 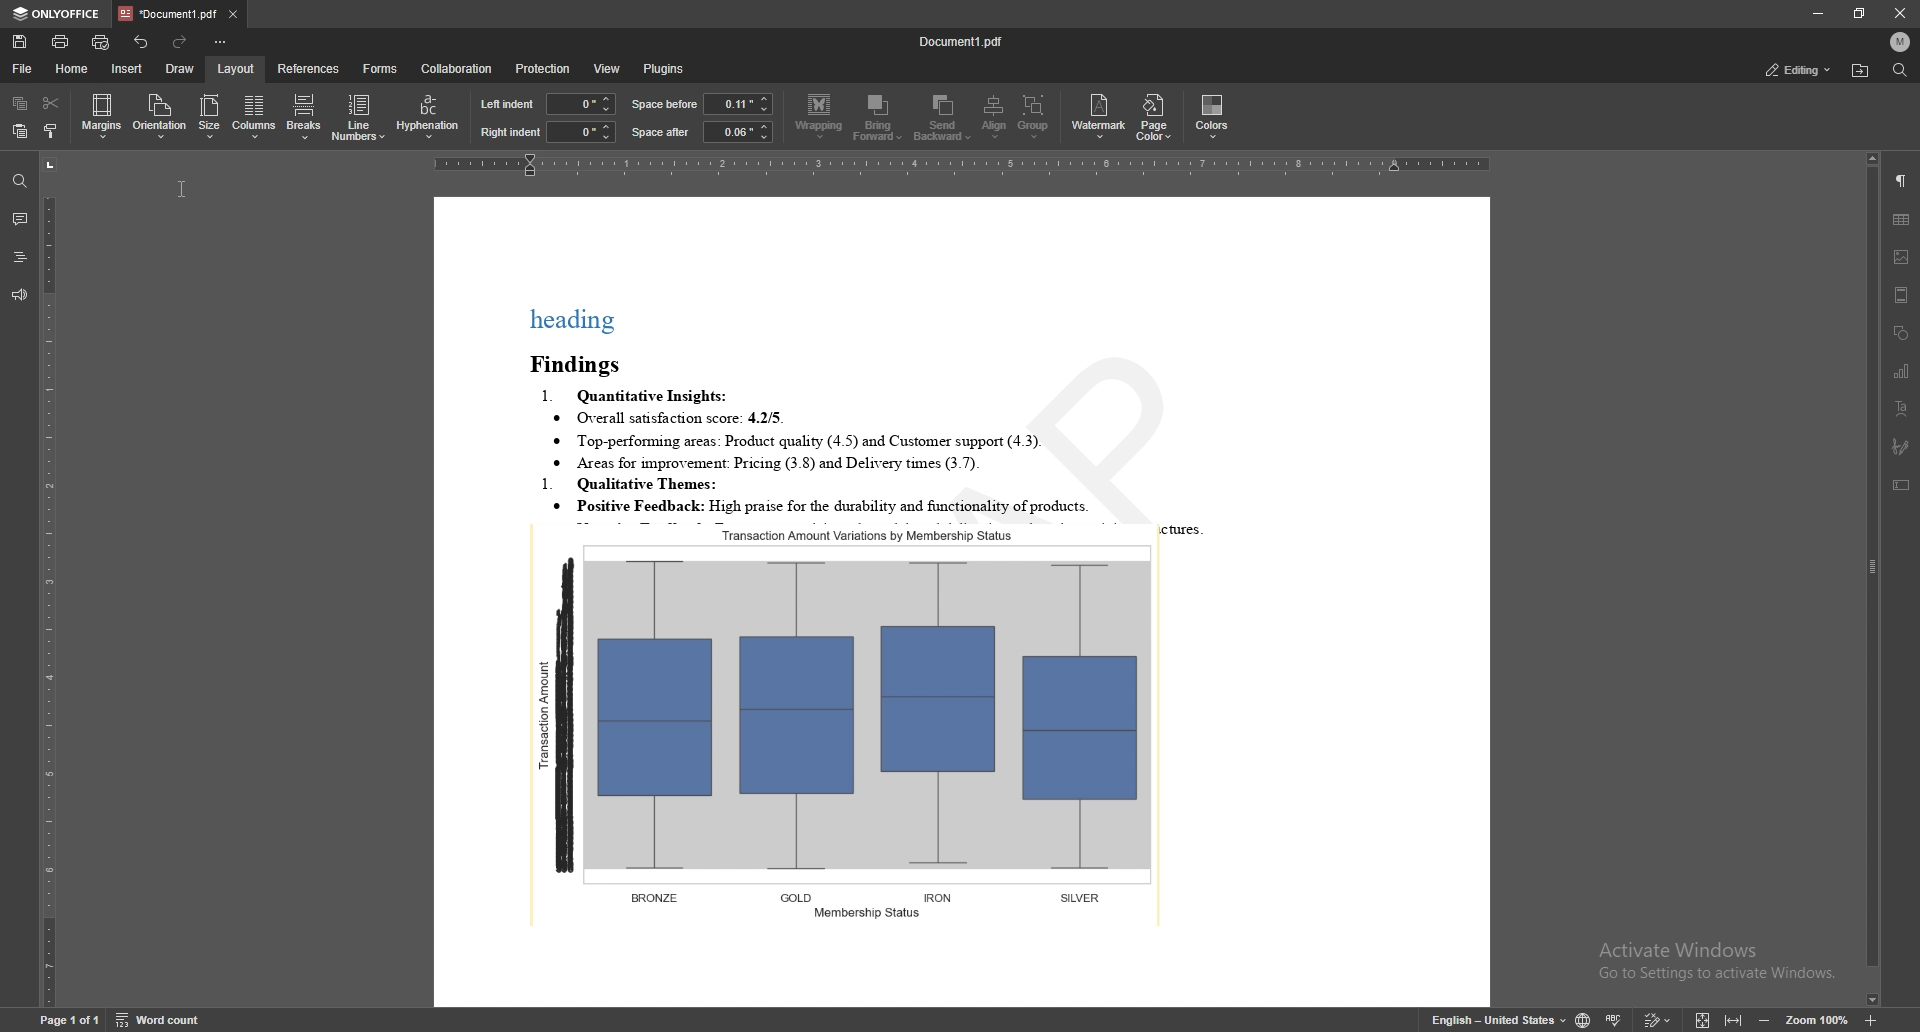 I want to click on print, so click(x=62, y=42).